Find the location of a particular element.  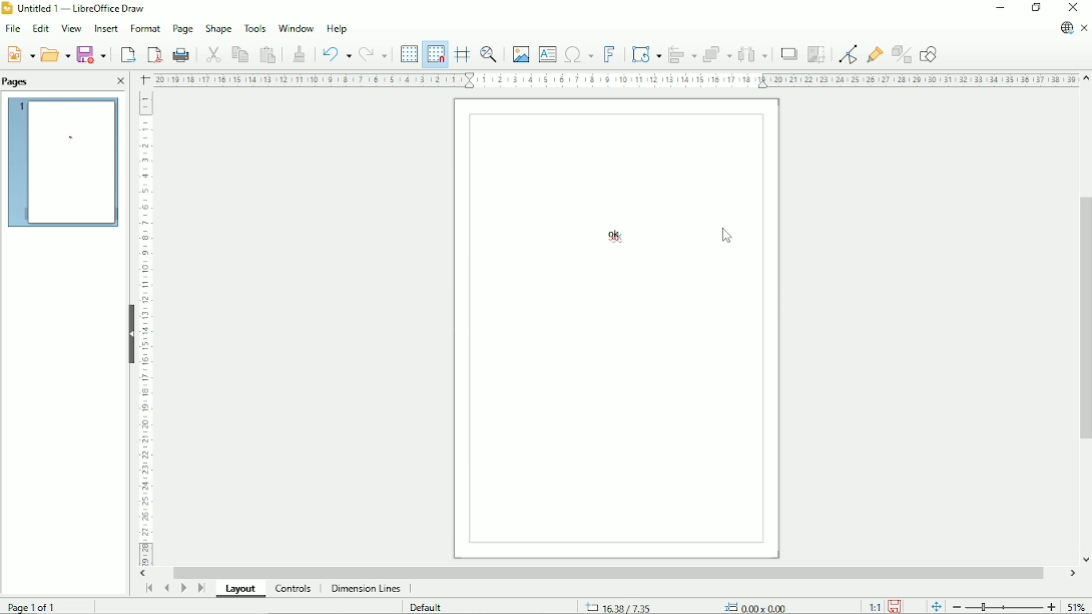

Zoom out/in is located at coordinates (1004, 606).